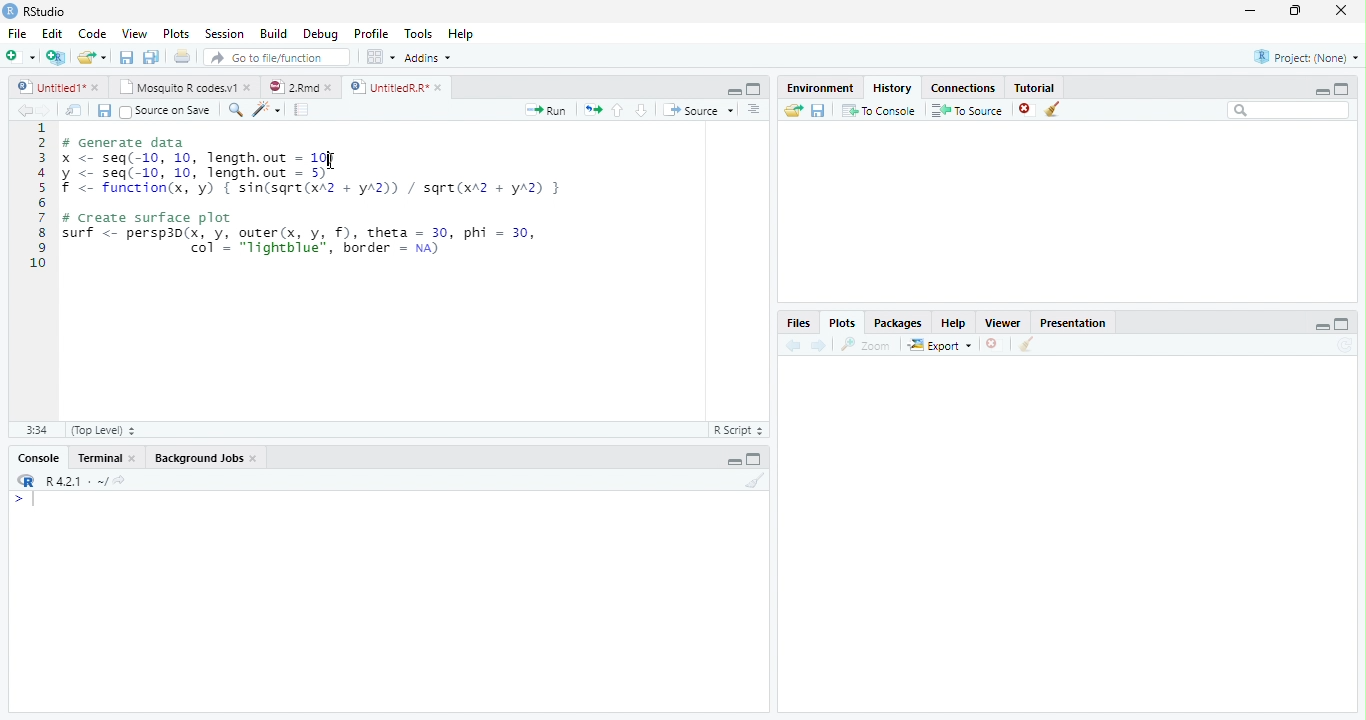 This screenshot has width=1366, height=720. What do you see at coordinates (1250, 10) in the screenshot?
I see `minimize` at bounding box center [1250, 10].